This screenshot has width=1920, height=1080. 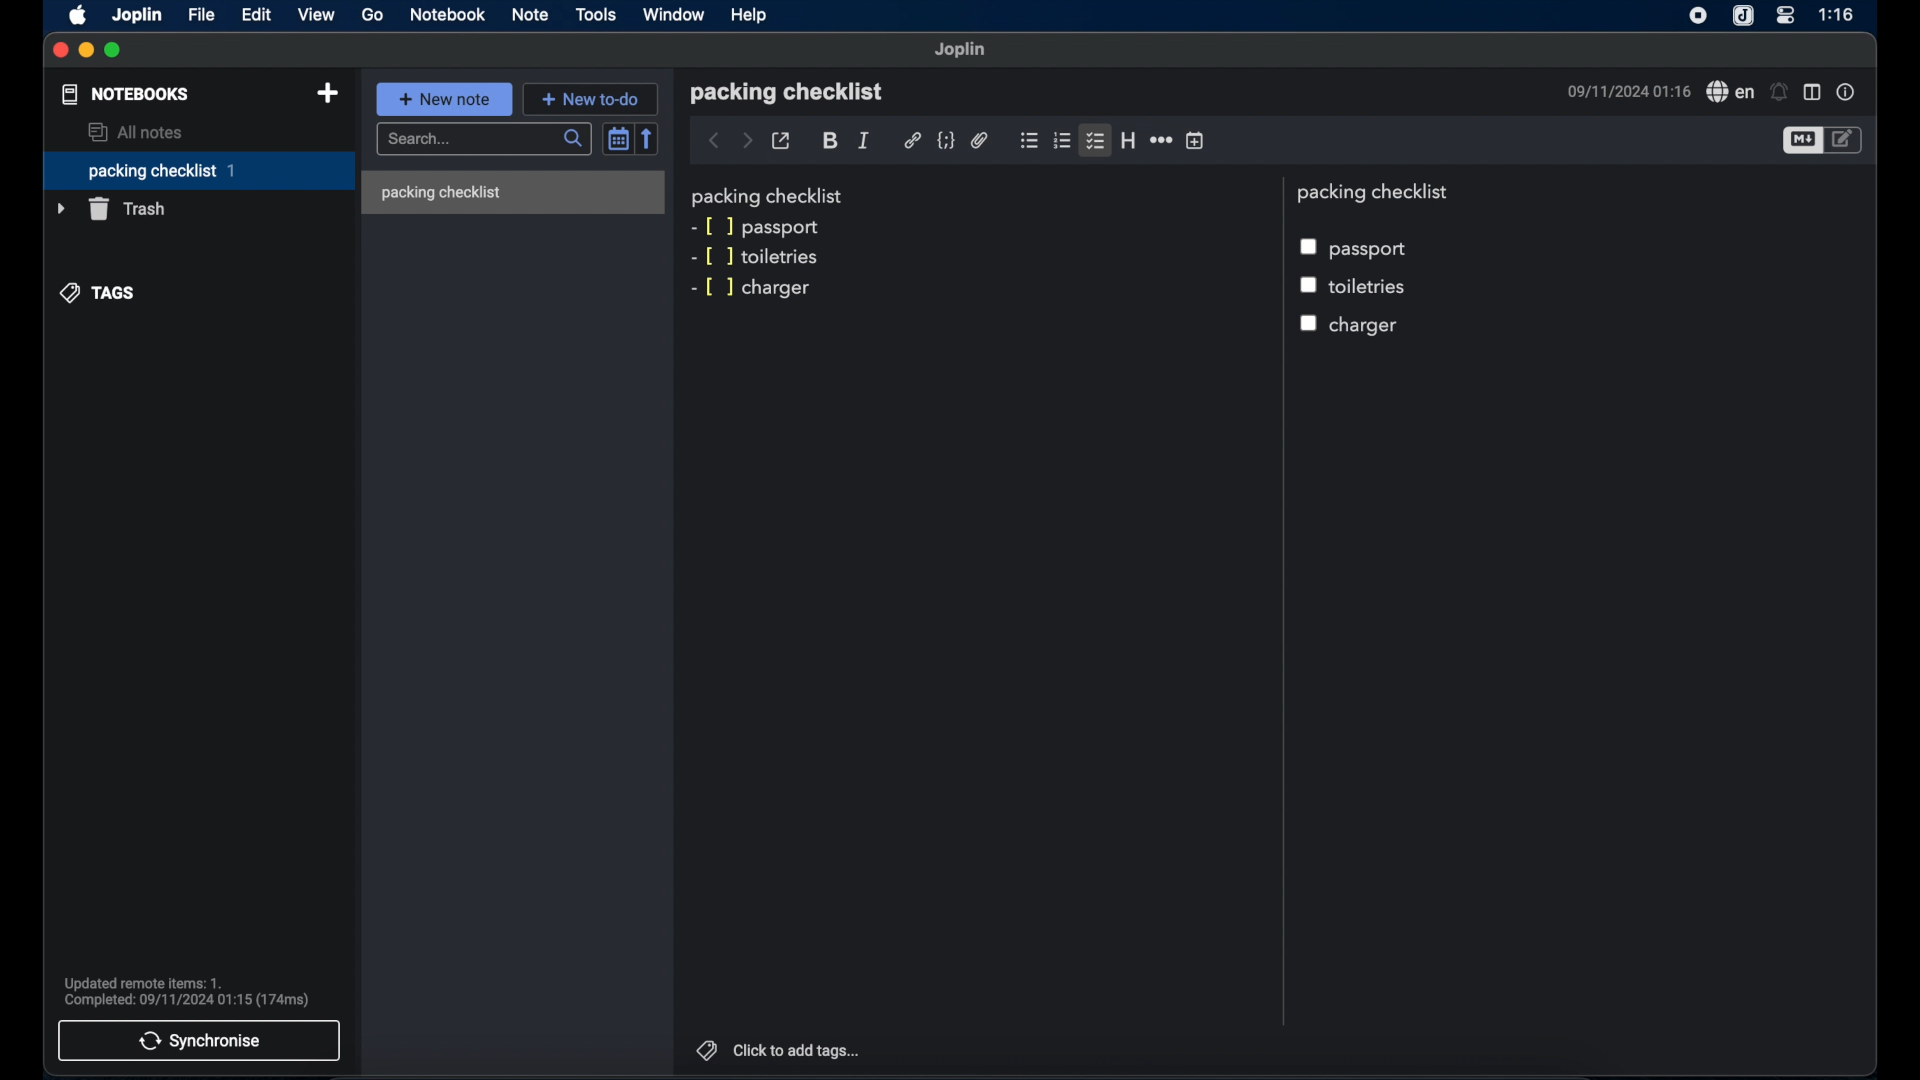 What do you see at coordinates (782, 141) in the screenshot?
I see `toggle external editing` at bounding box center [782, 141].